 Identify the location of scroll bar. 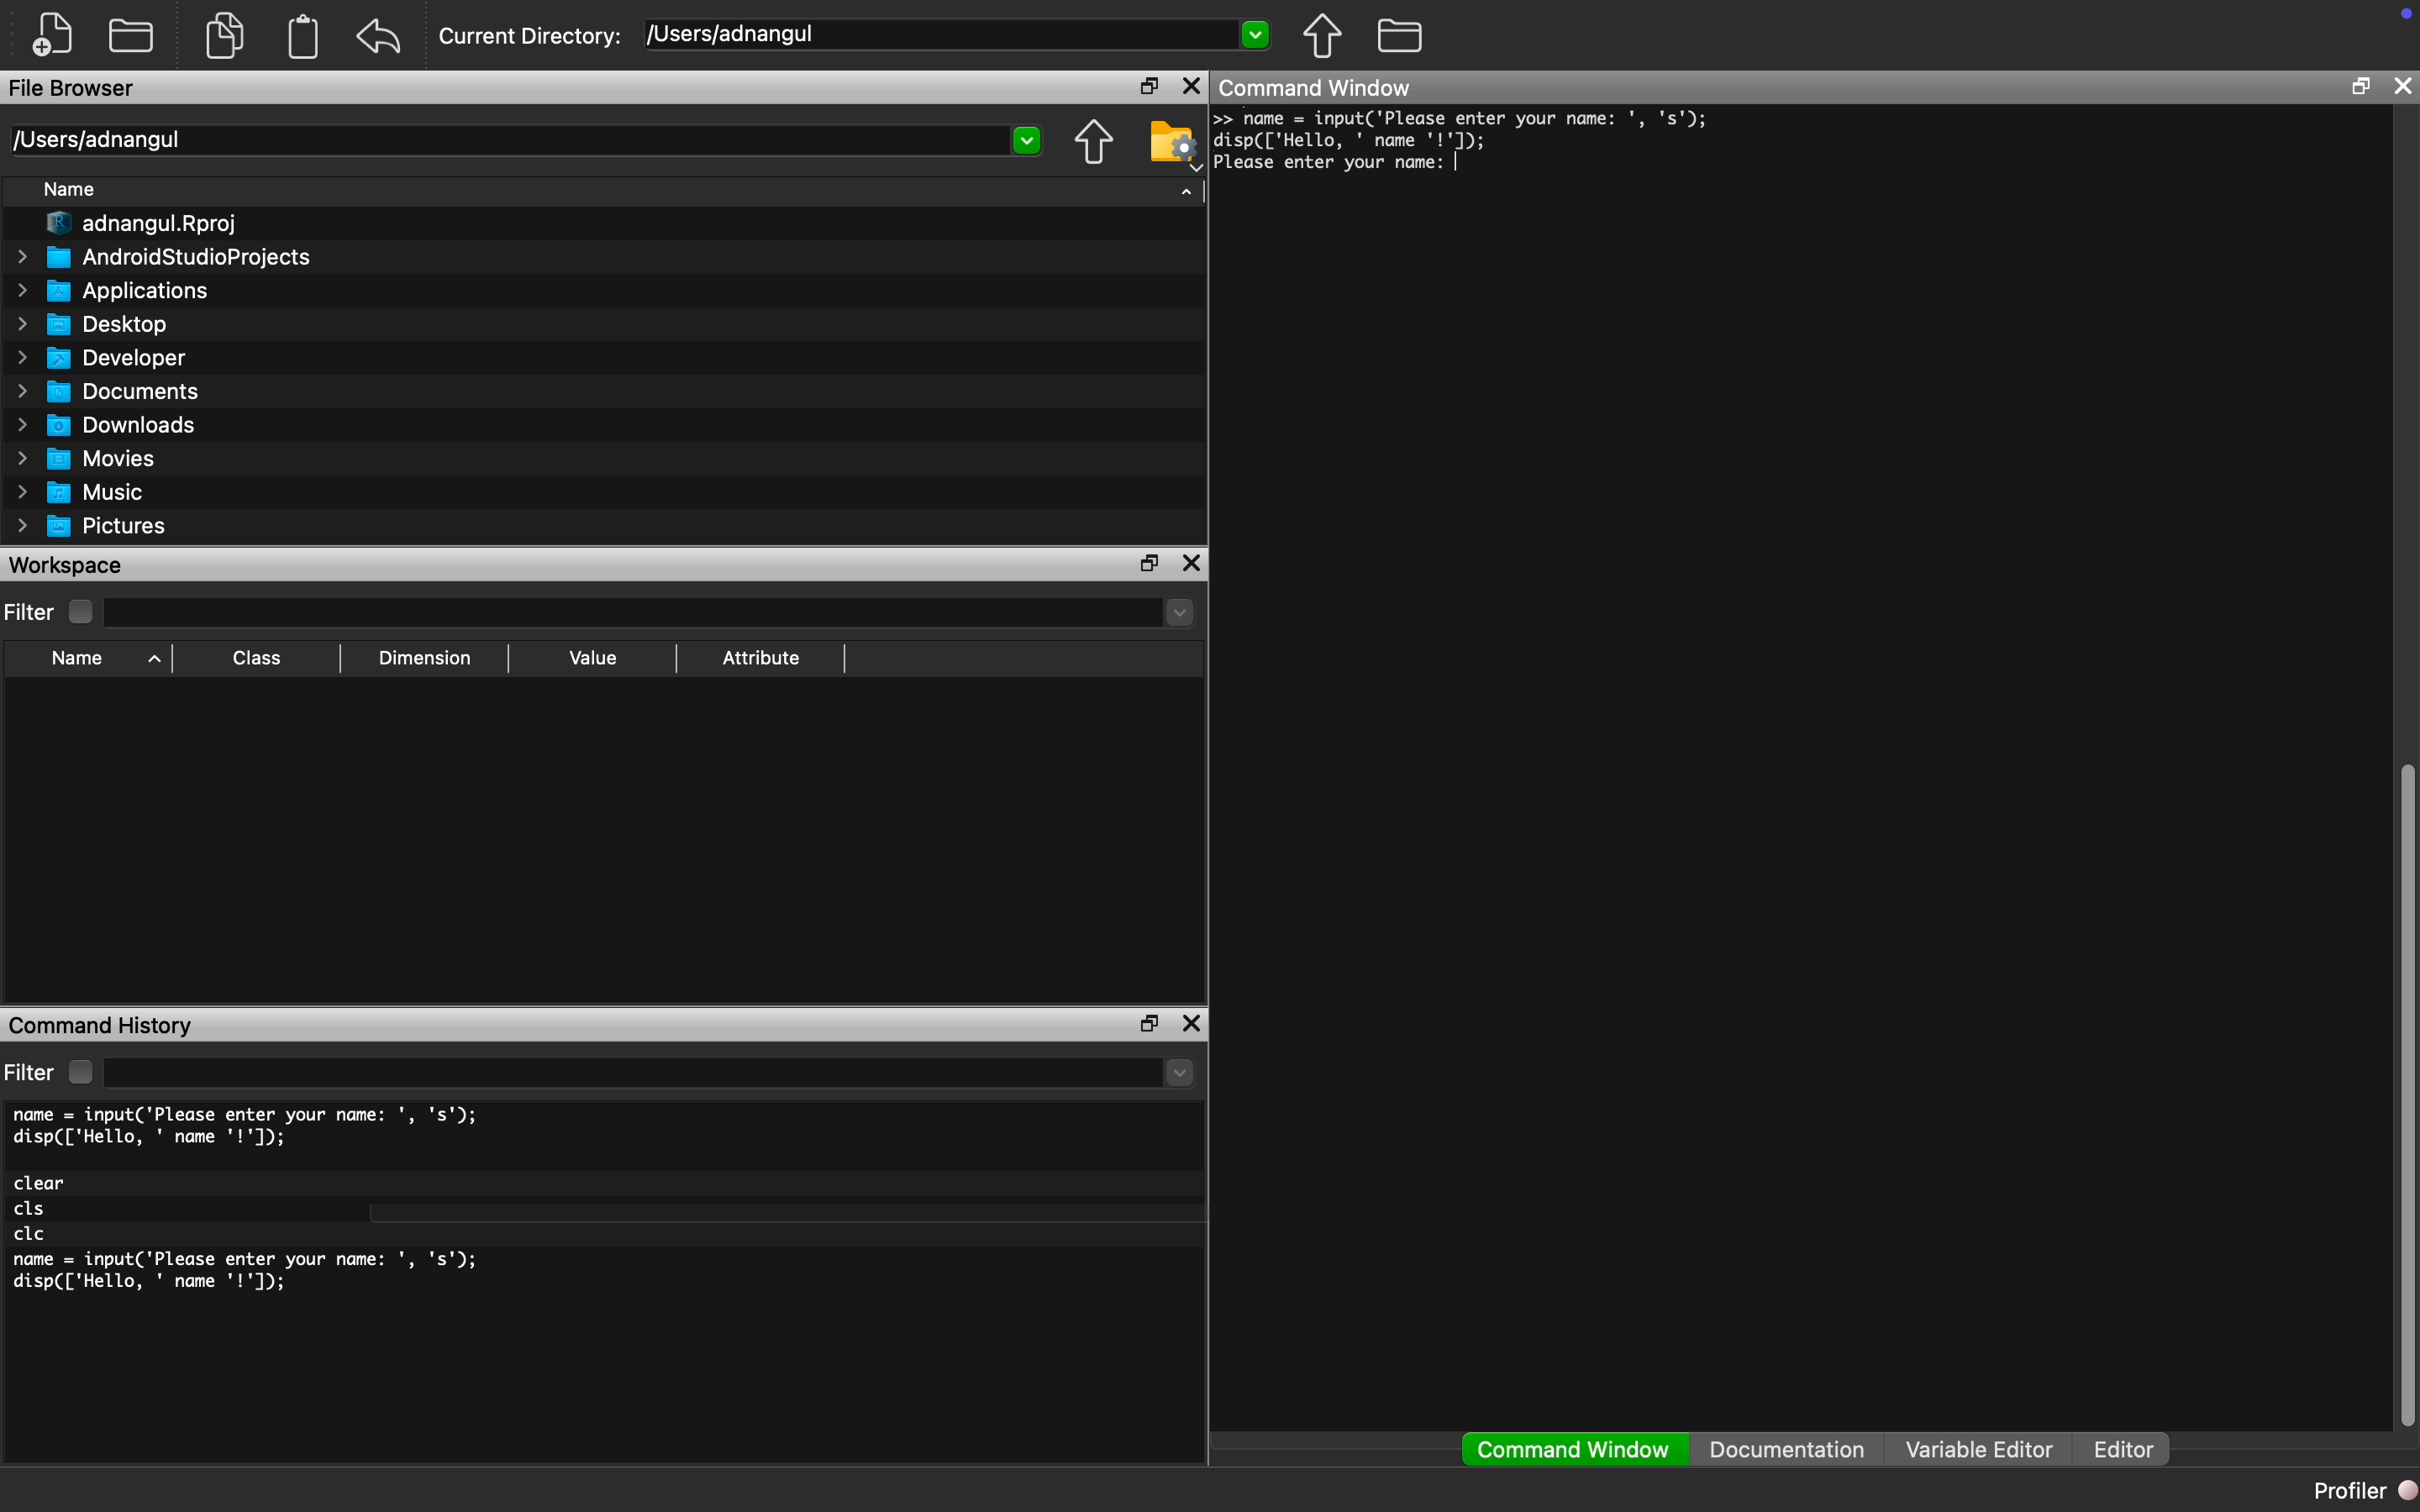
(2404, 1088).